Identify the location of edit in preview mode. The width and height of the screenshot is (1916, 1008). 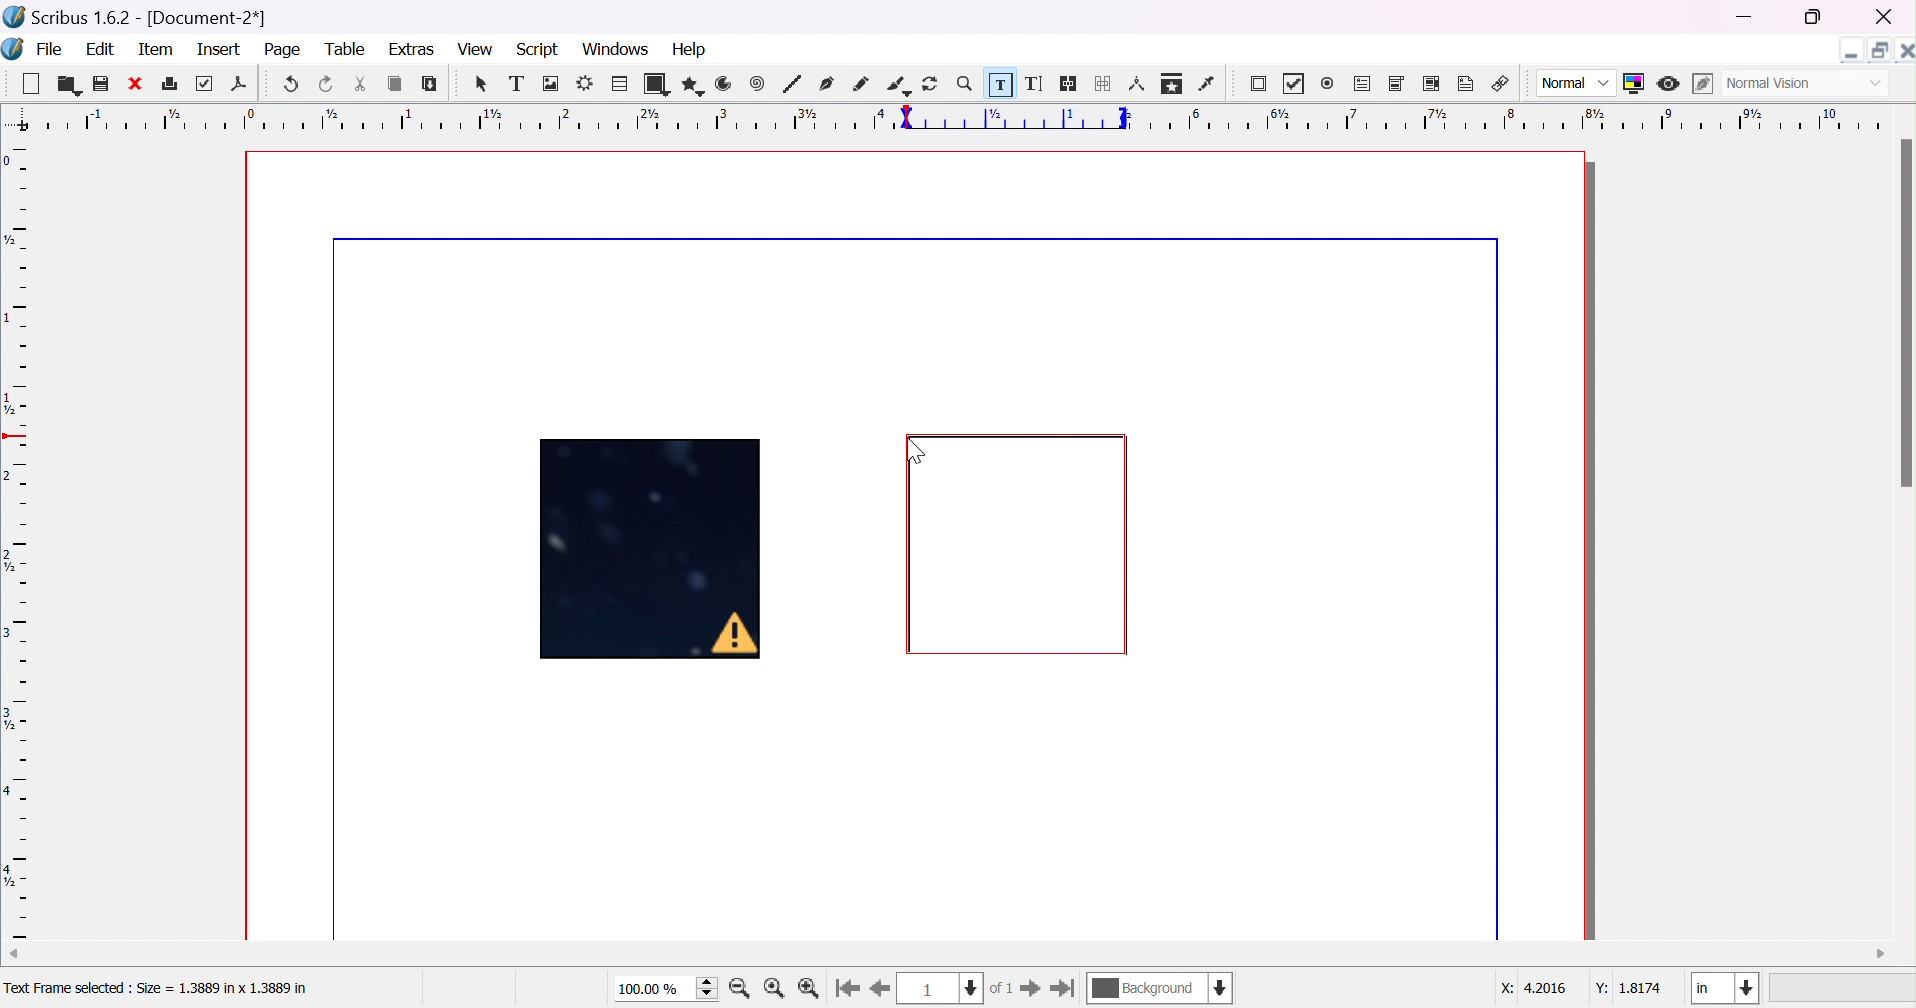
(1699, 84).